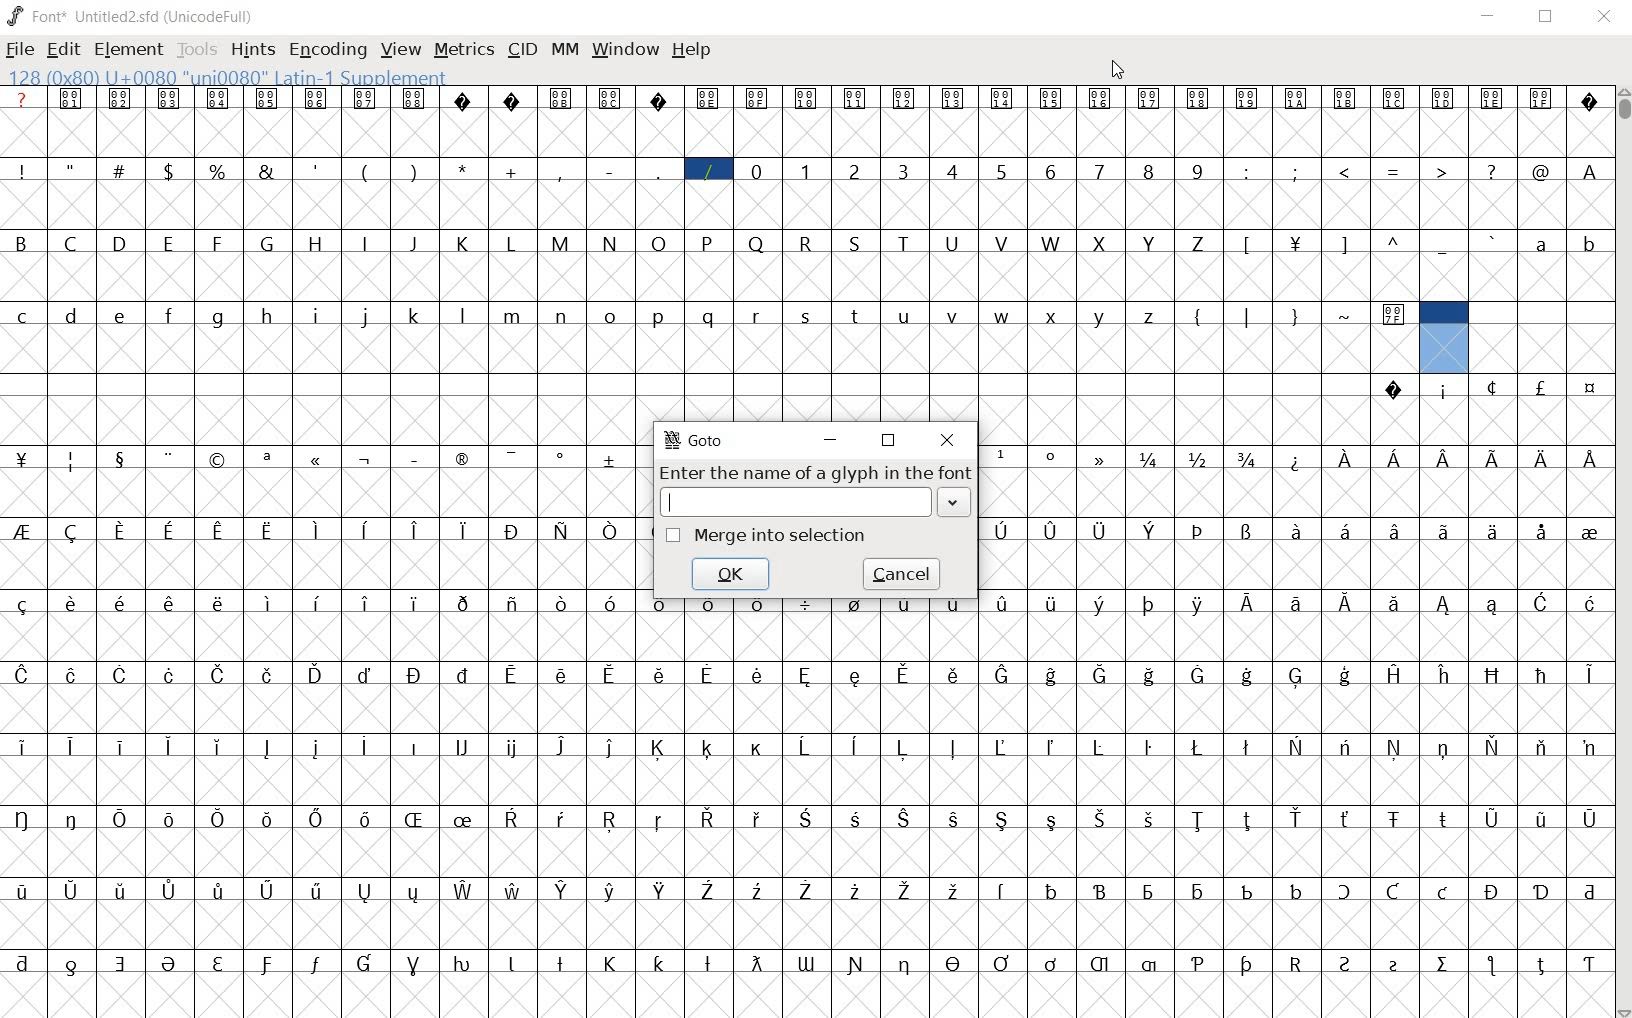 This screenshot has width=1632, height=1018. I want to click on 3, so click(905, 171).